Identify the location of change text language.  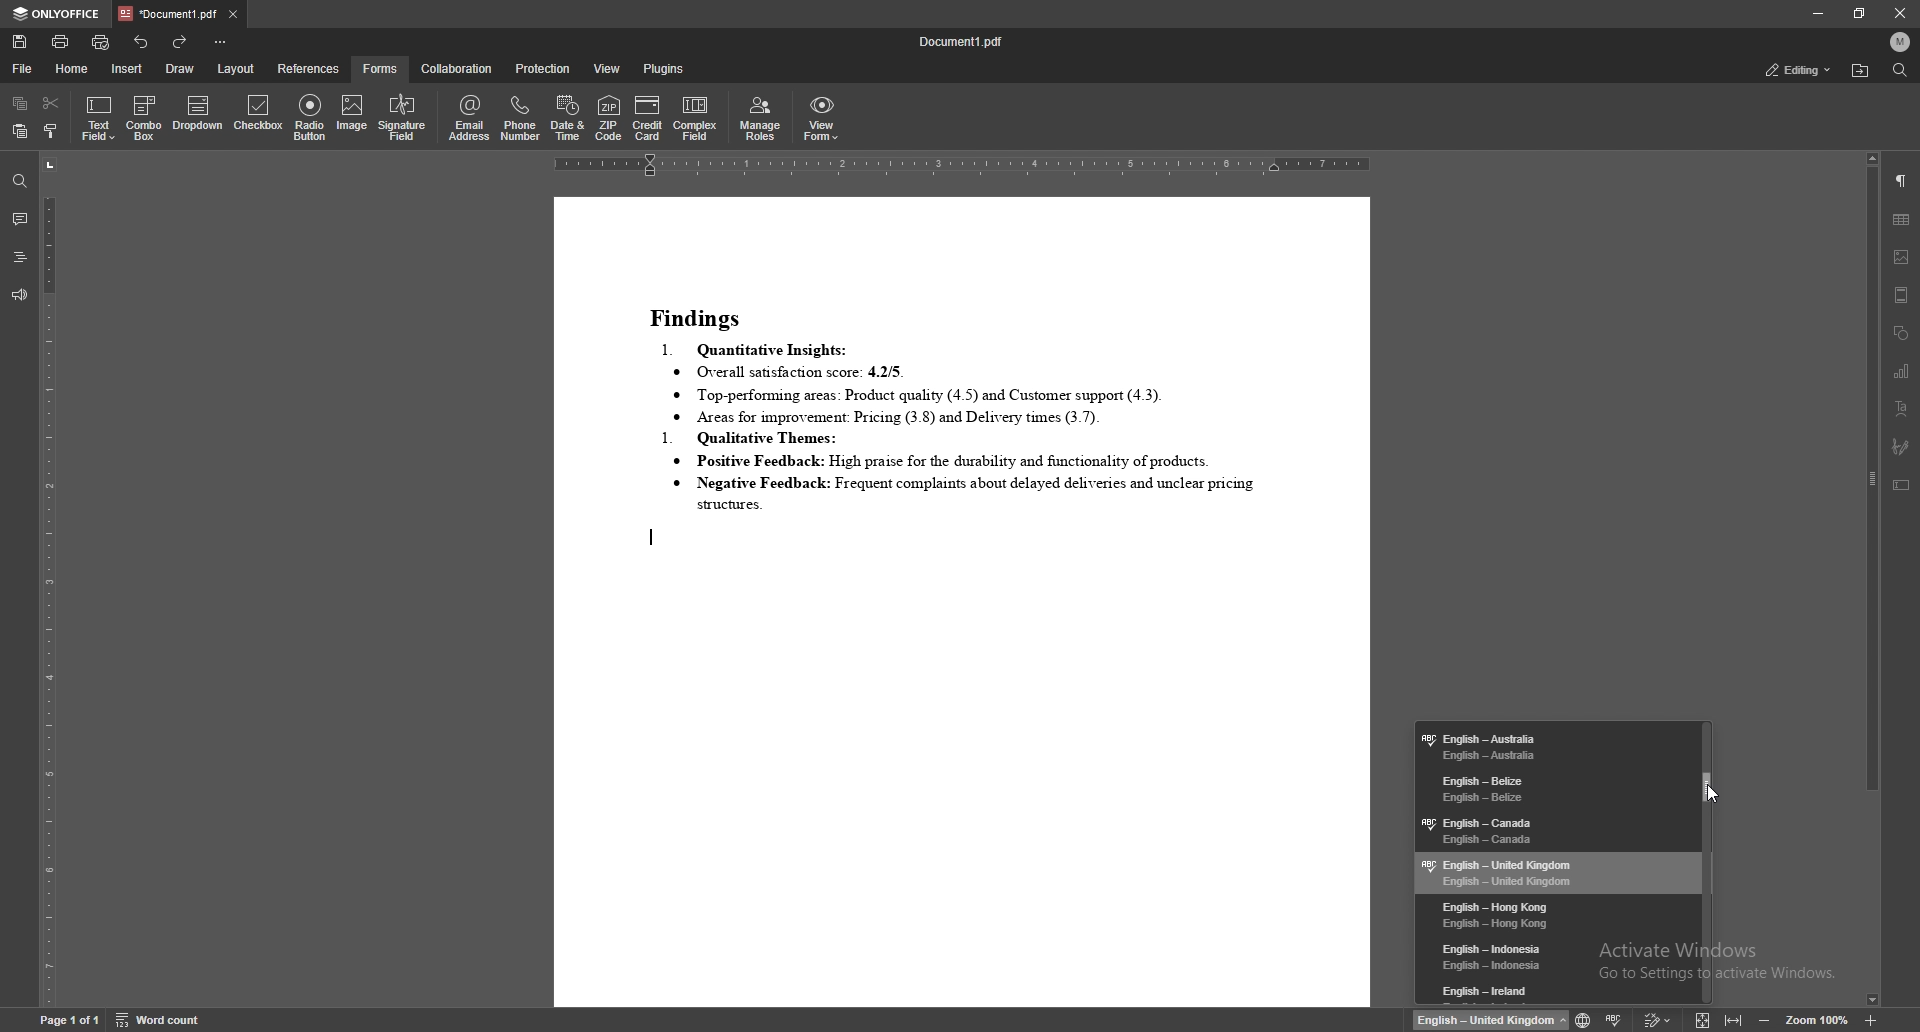
(1490, 1020).